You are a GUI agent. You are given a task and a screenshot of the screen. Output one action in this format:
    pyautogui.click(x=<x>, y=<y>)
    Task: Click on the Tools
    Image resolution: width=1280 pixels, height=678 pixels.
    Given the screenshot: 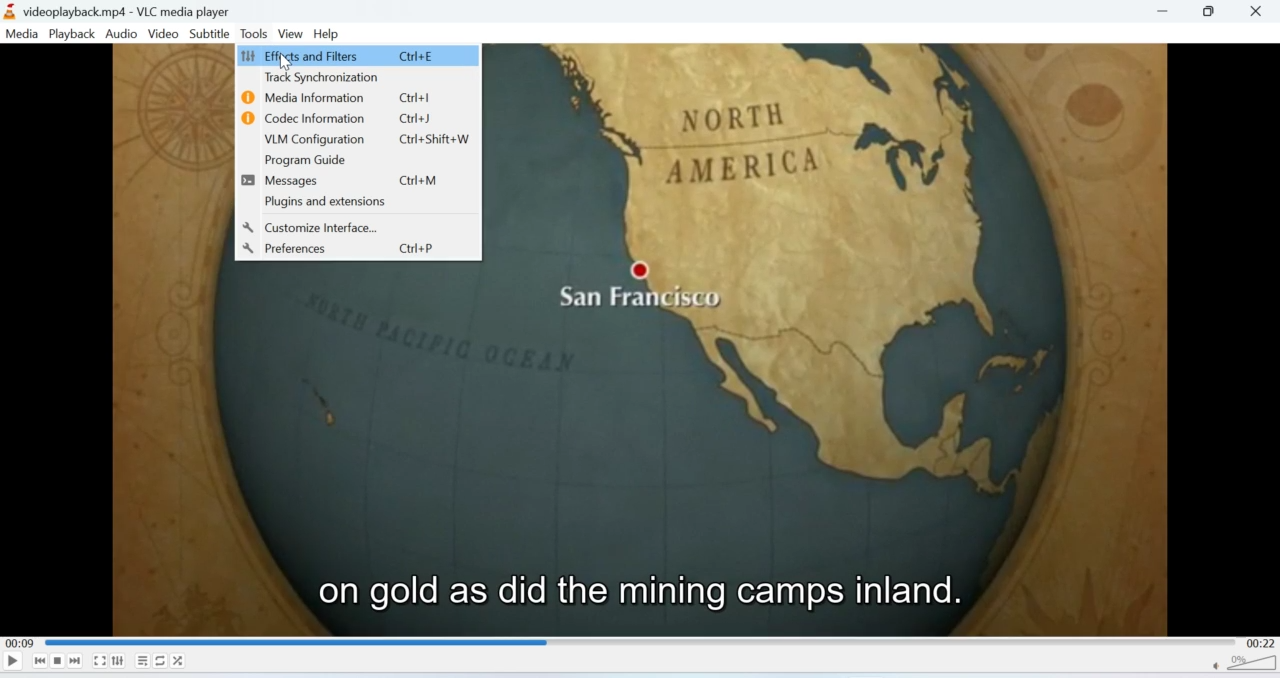 What is the action you would take?
    pyautogui.click(x=254, y=34)
    